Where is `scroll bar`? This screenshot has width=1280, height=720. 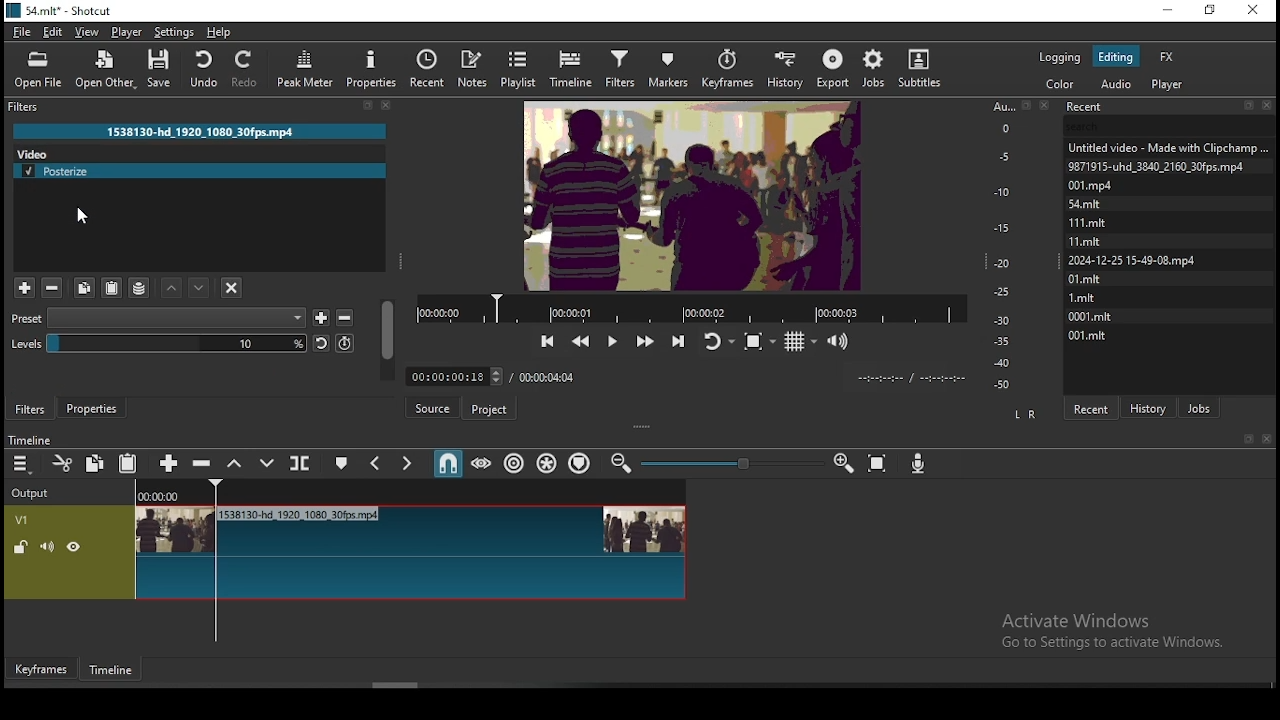
scroll bar is located at coordinates (399, 683).